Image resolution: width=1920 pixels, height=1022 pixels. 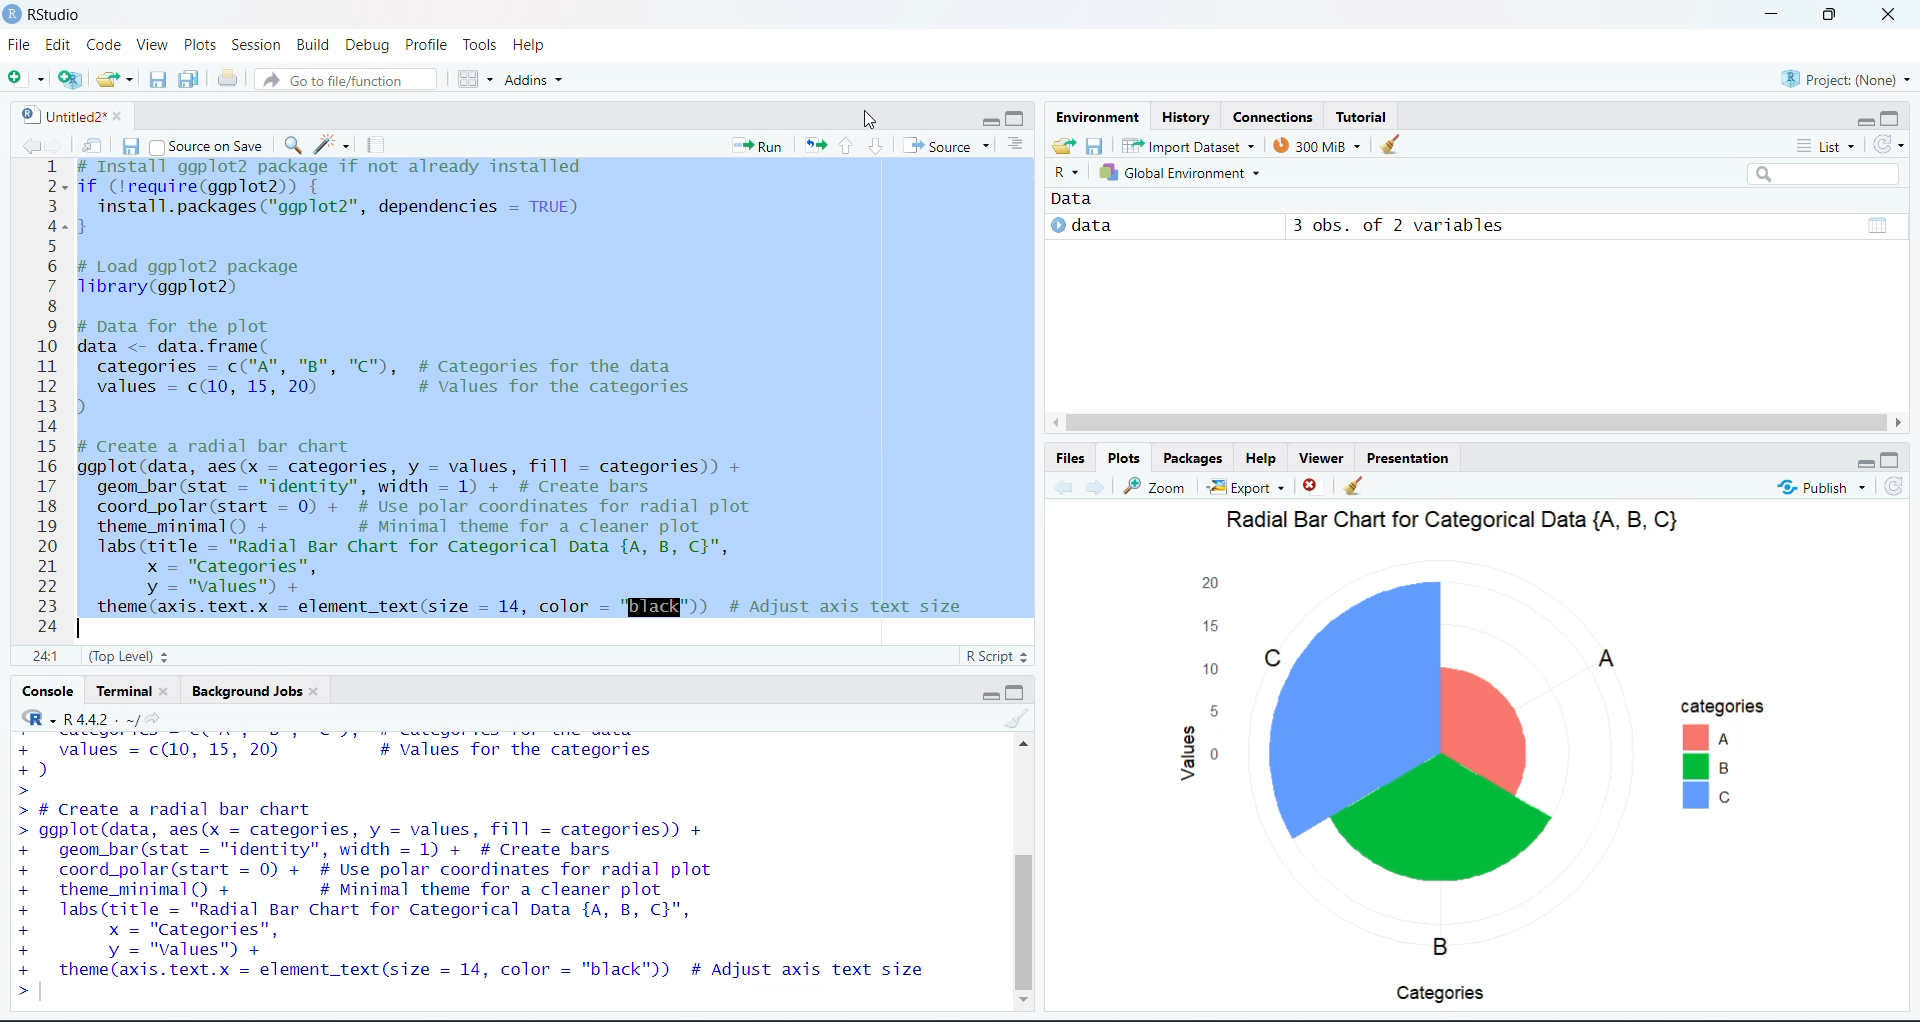 What do you see at coordinates (1310, 485) in the screenshot?
I see `clear current plots` at bounding box center [1310, 485].